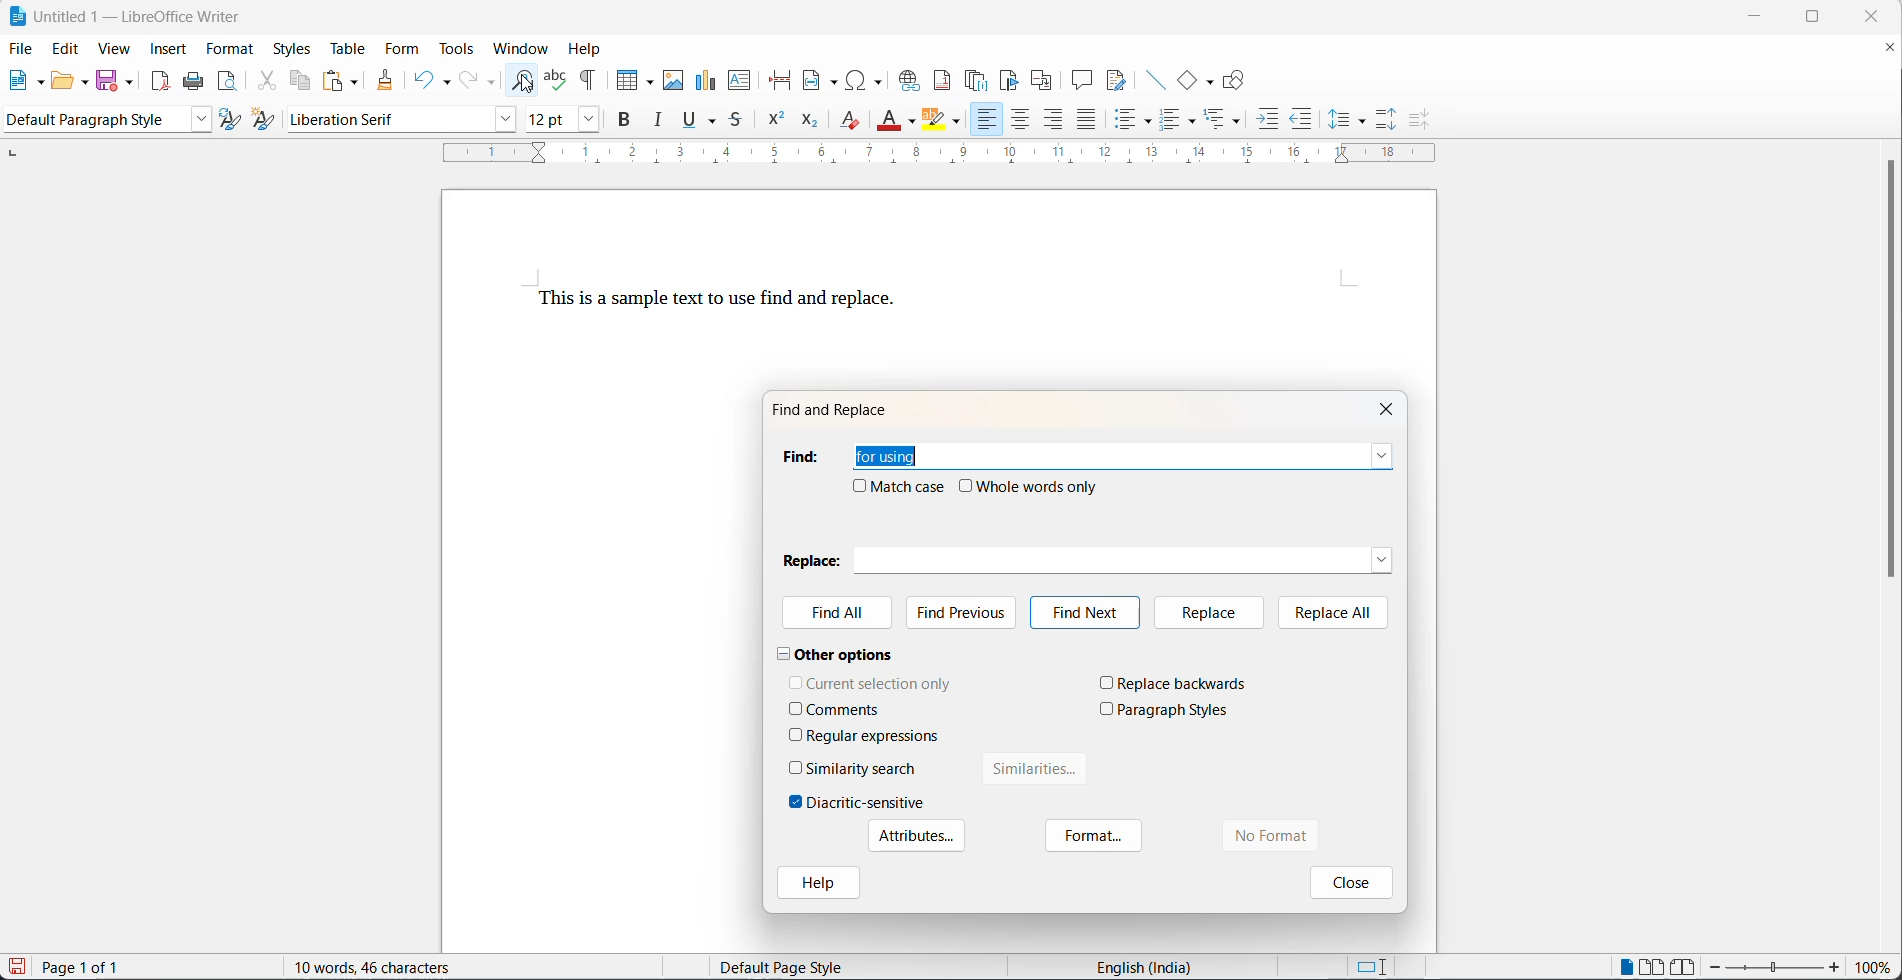 This screenshot has height=980, width=1902. What do you see at coordinates (1107, 682) in the screenshot?
I see `checkbox` at bounding box center [1107, 682].